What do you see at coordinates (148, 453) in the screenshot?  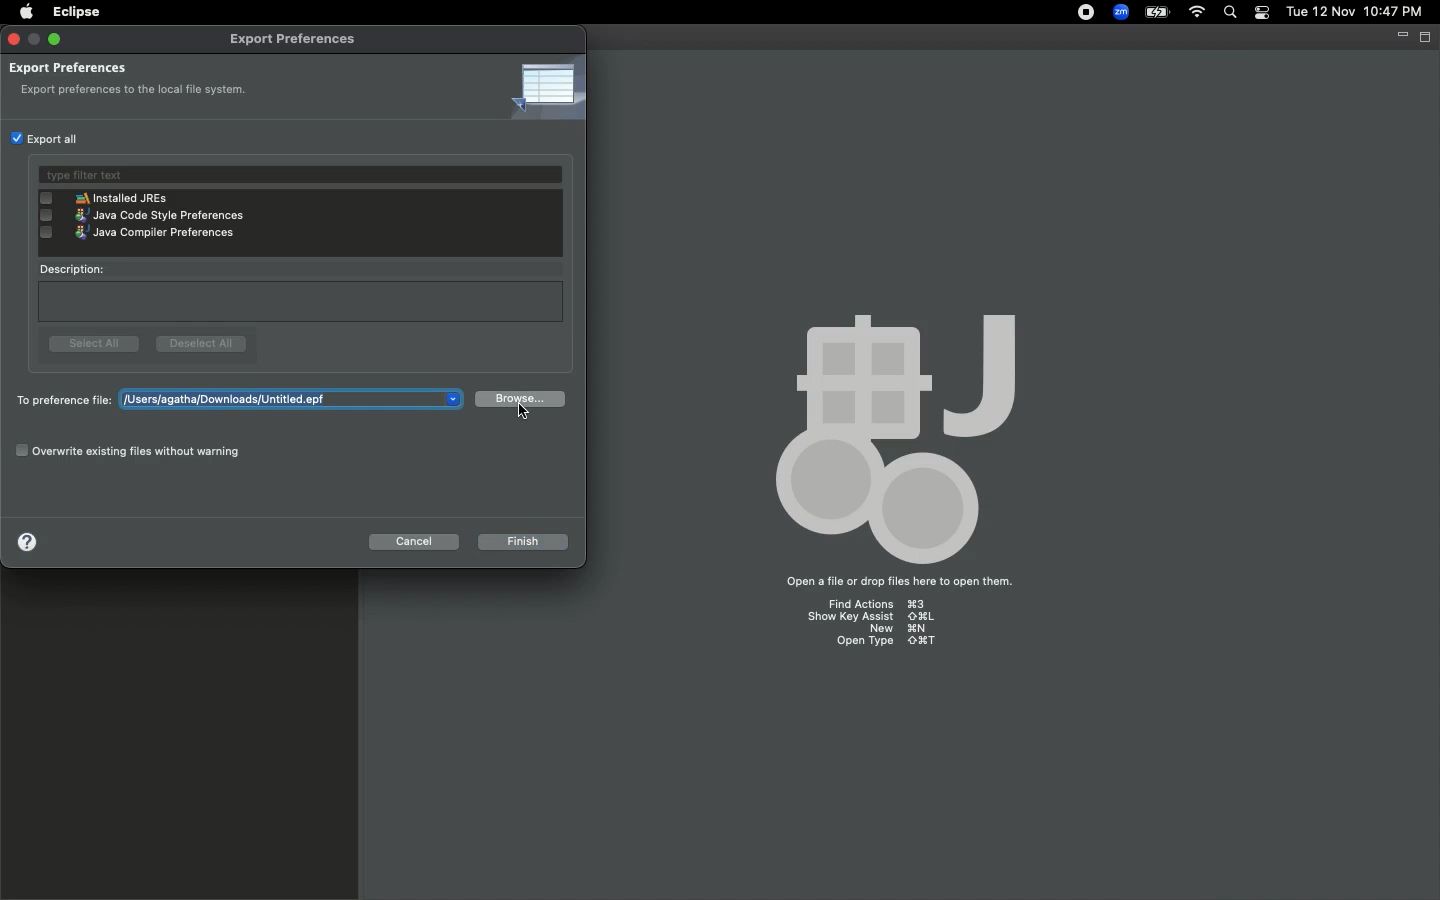 I see `Overwrite existing files without warning` at bounding box center [148, 453].